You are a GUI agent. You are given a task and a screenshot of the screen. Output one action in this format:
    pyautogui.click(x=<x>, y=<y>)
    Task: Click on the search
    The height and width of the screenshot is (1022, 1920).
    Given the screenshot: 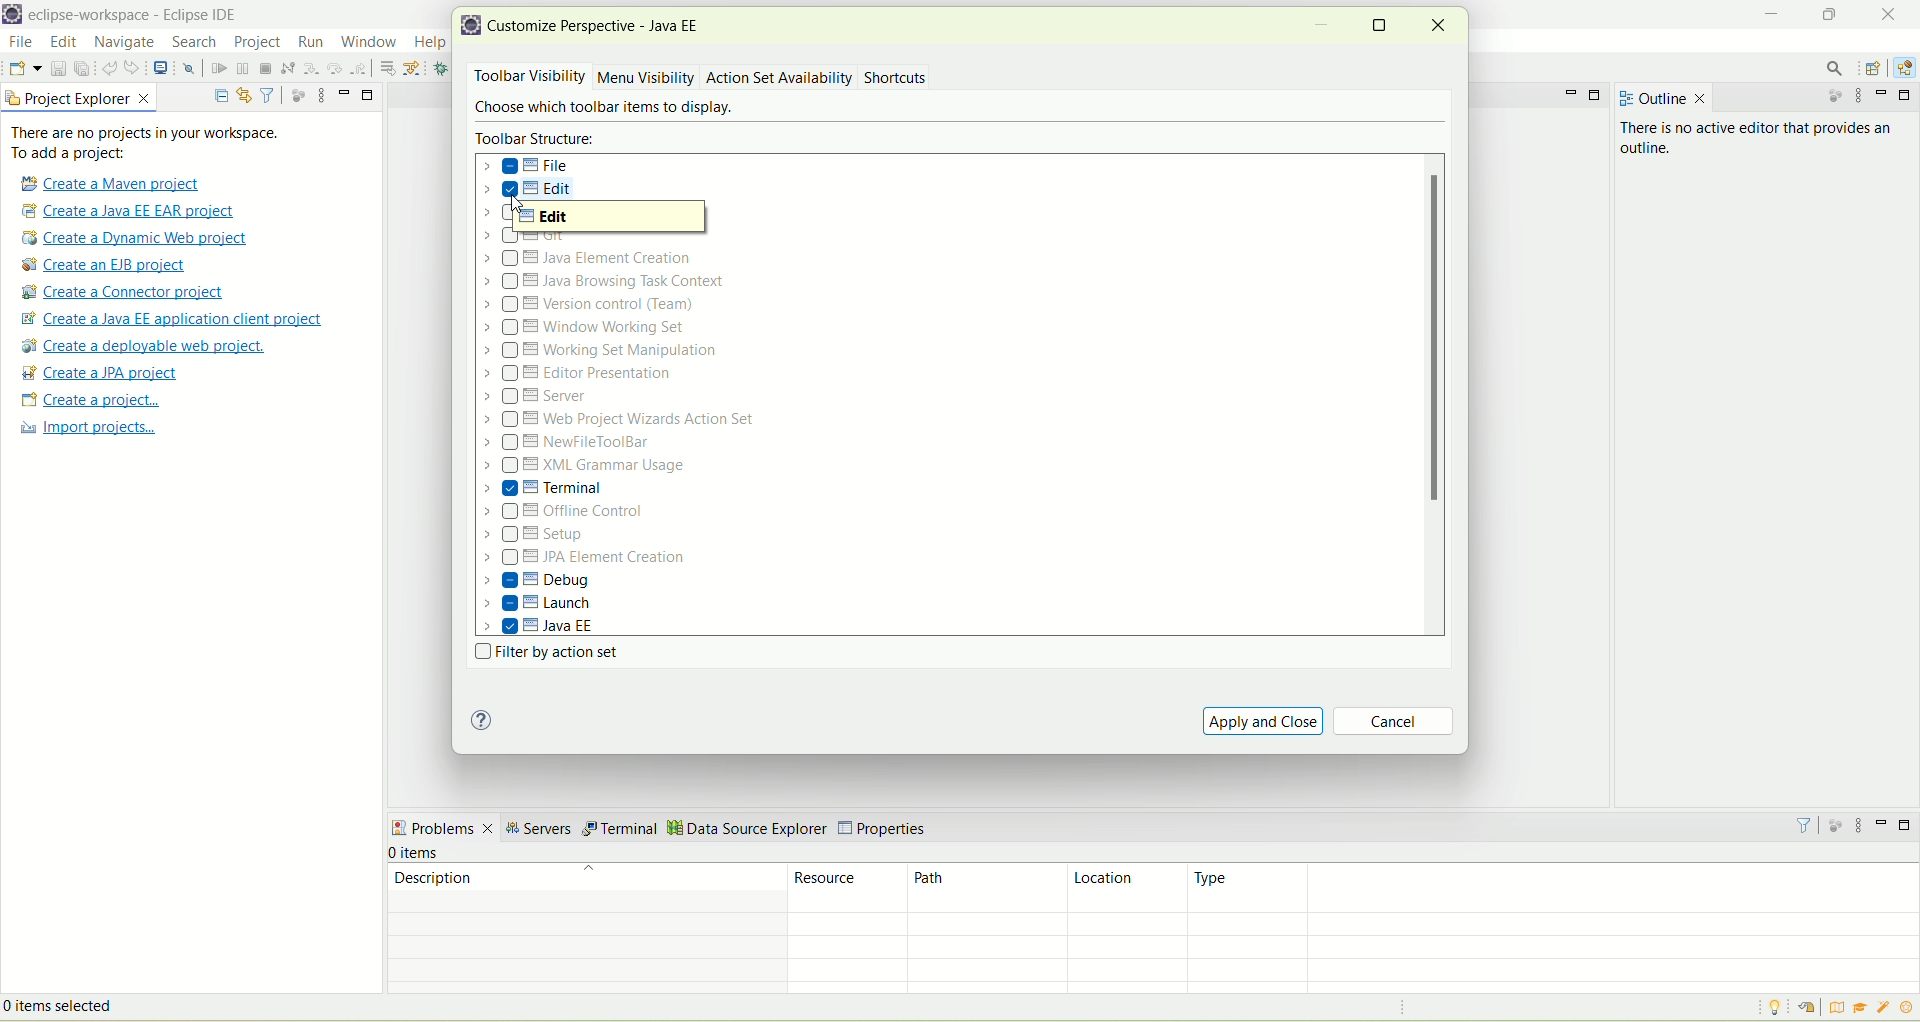 What is the action you would take?
    pyautogui.click(x=1837, y=69)
    